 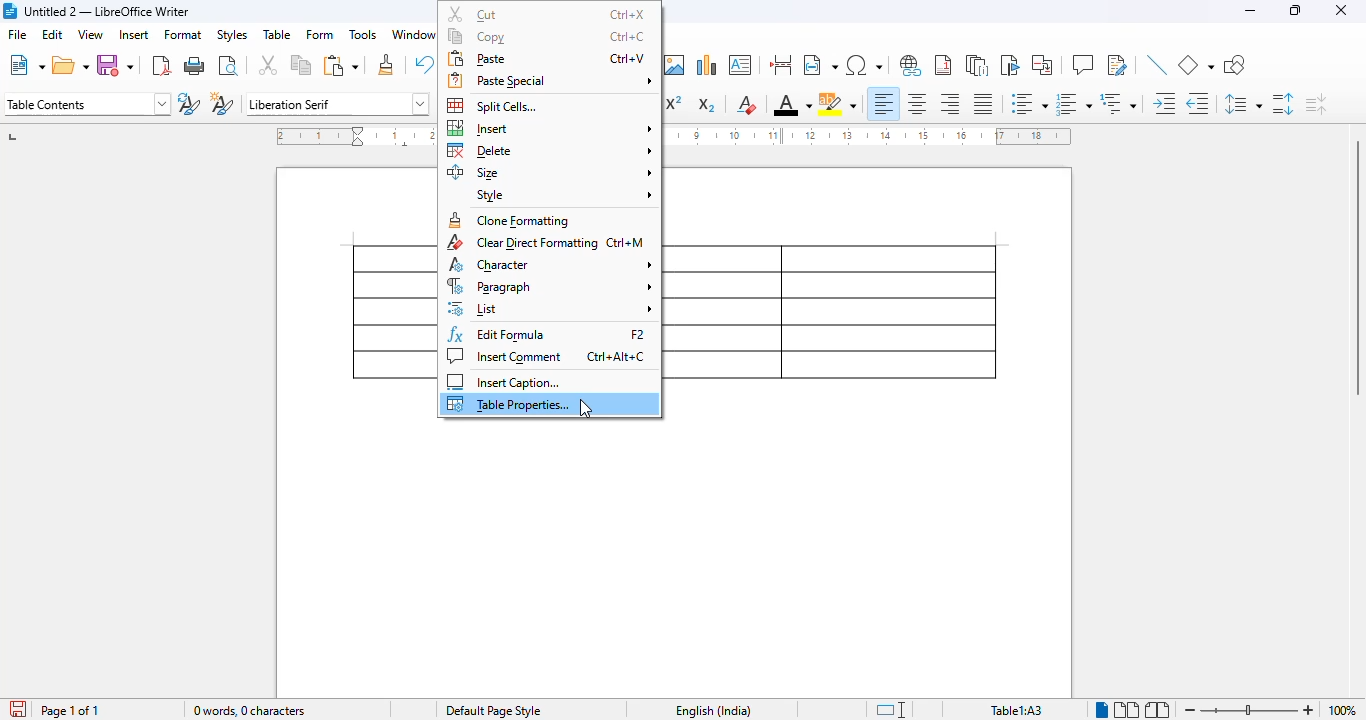 What do you see at coordinates (363, 35) in the screenshot?
I see `tools` at bounding box center [363, 35].